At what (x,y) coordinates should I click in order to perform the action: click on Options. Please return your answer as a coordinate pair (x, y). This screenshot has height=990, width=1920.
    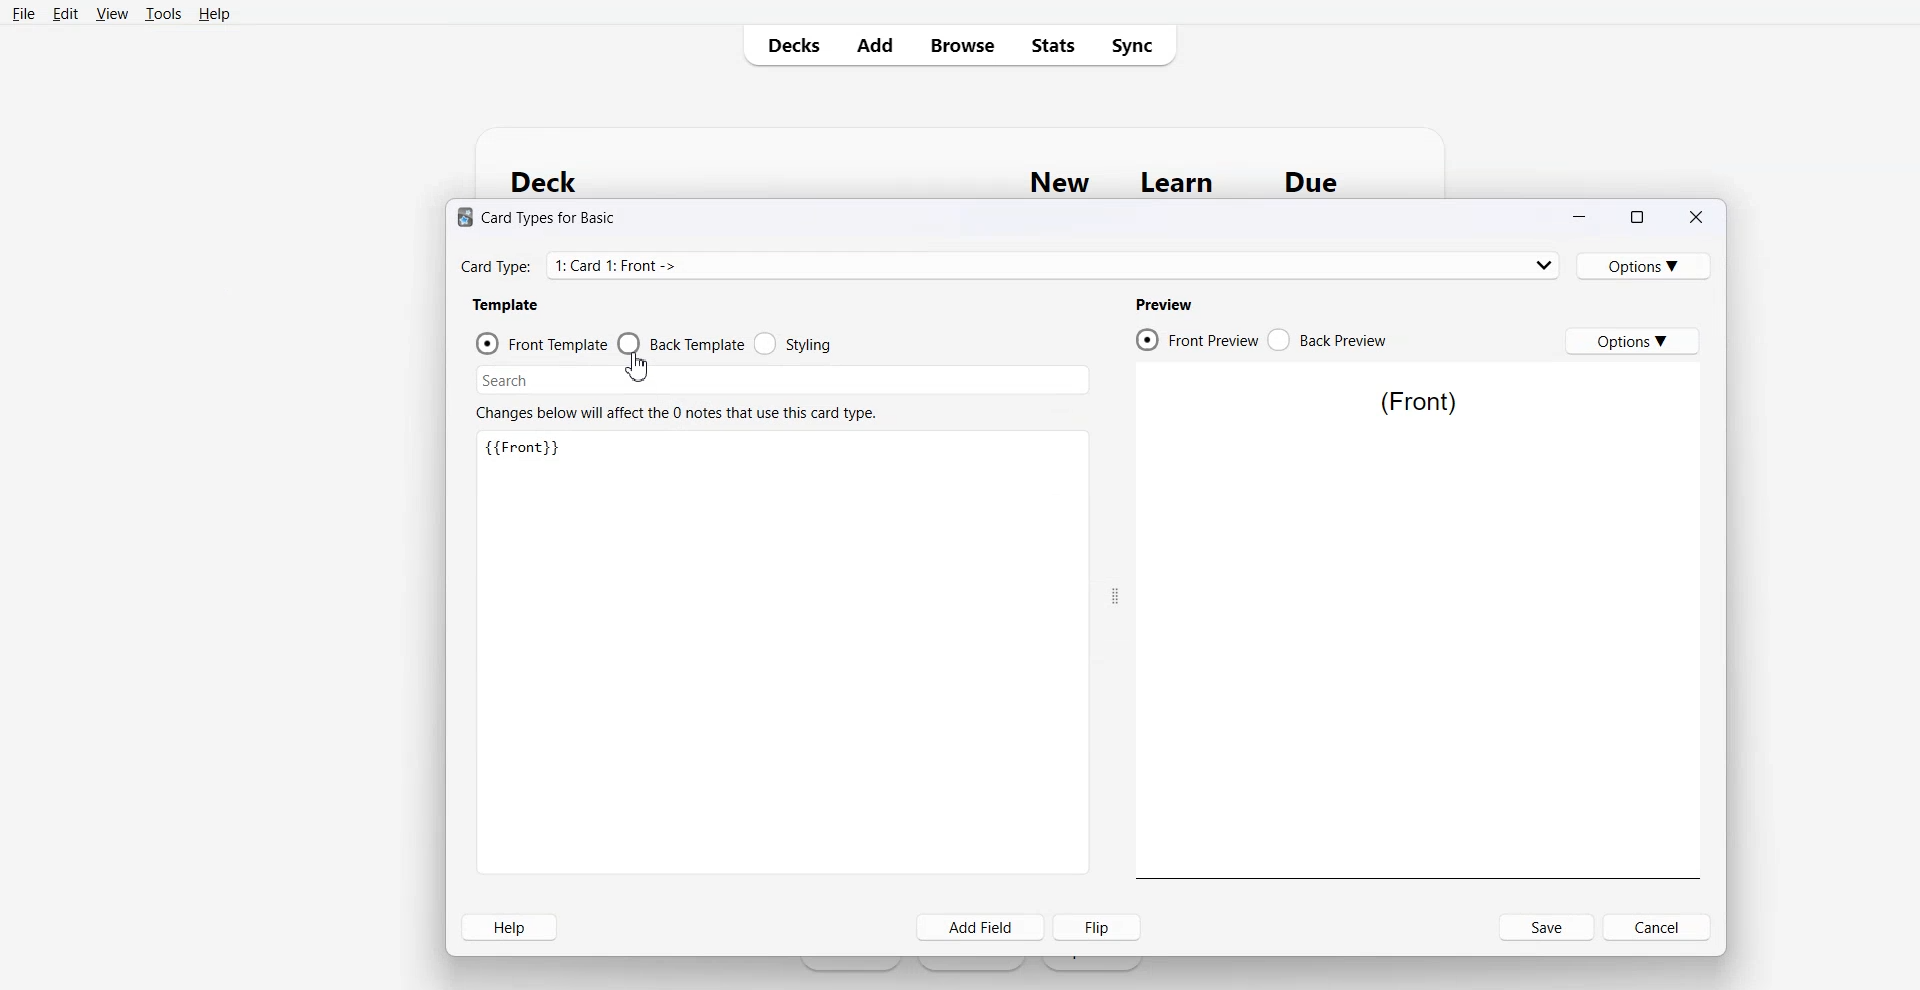
    Looking at the image, I should click on (1644, 266).